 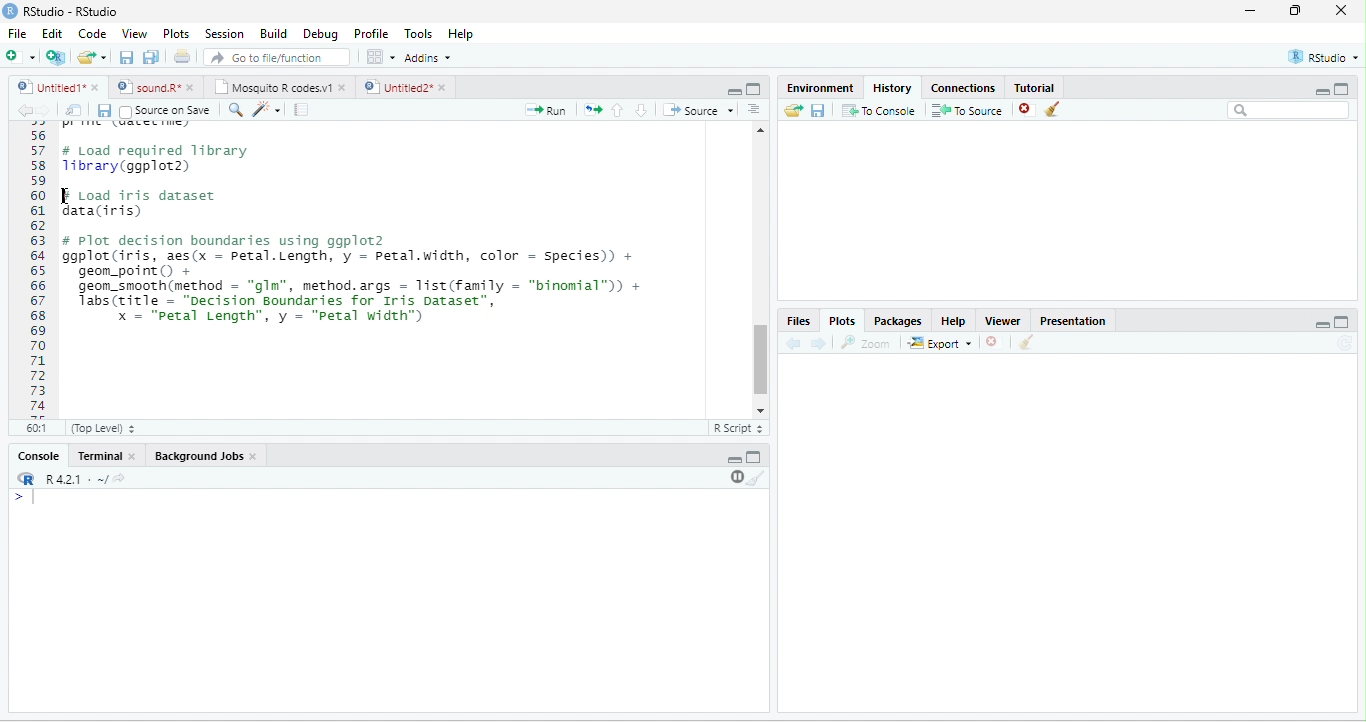 What do you see at coordinates (104, 111) in the screenshot?
I see `save` at bounding box center [104, 111].